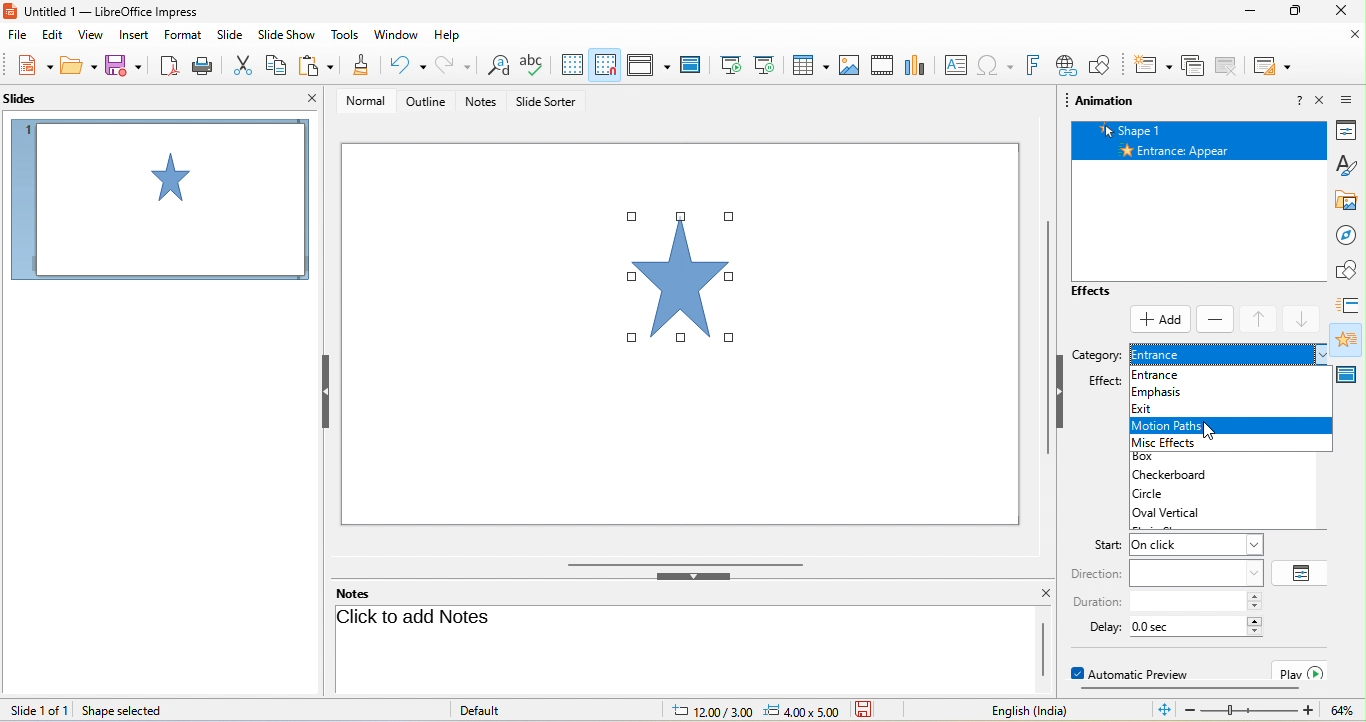  Describe the element at coordinates (1032, 66) in the screenshot. I see `fontwork text` at that location.